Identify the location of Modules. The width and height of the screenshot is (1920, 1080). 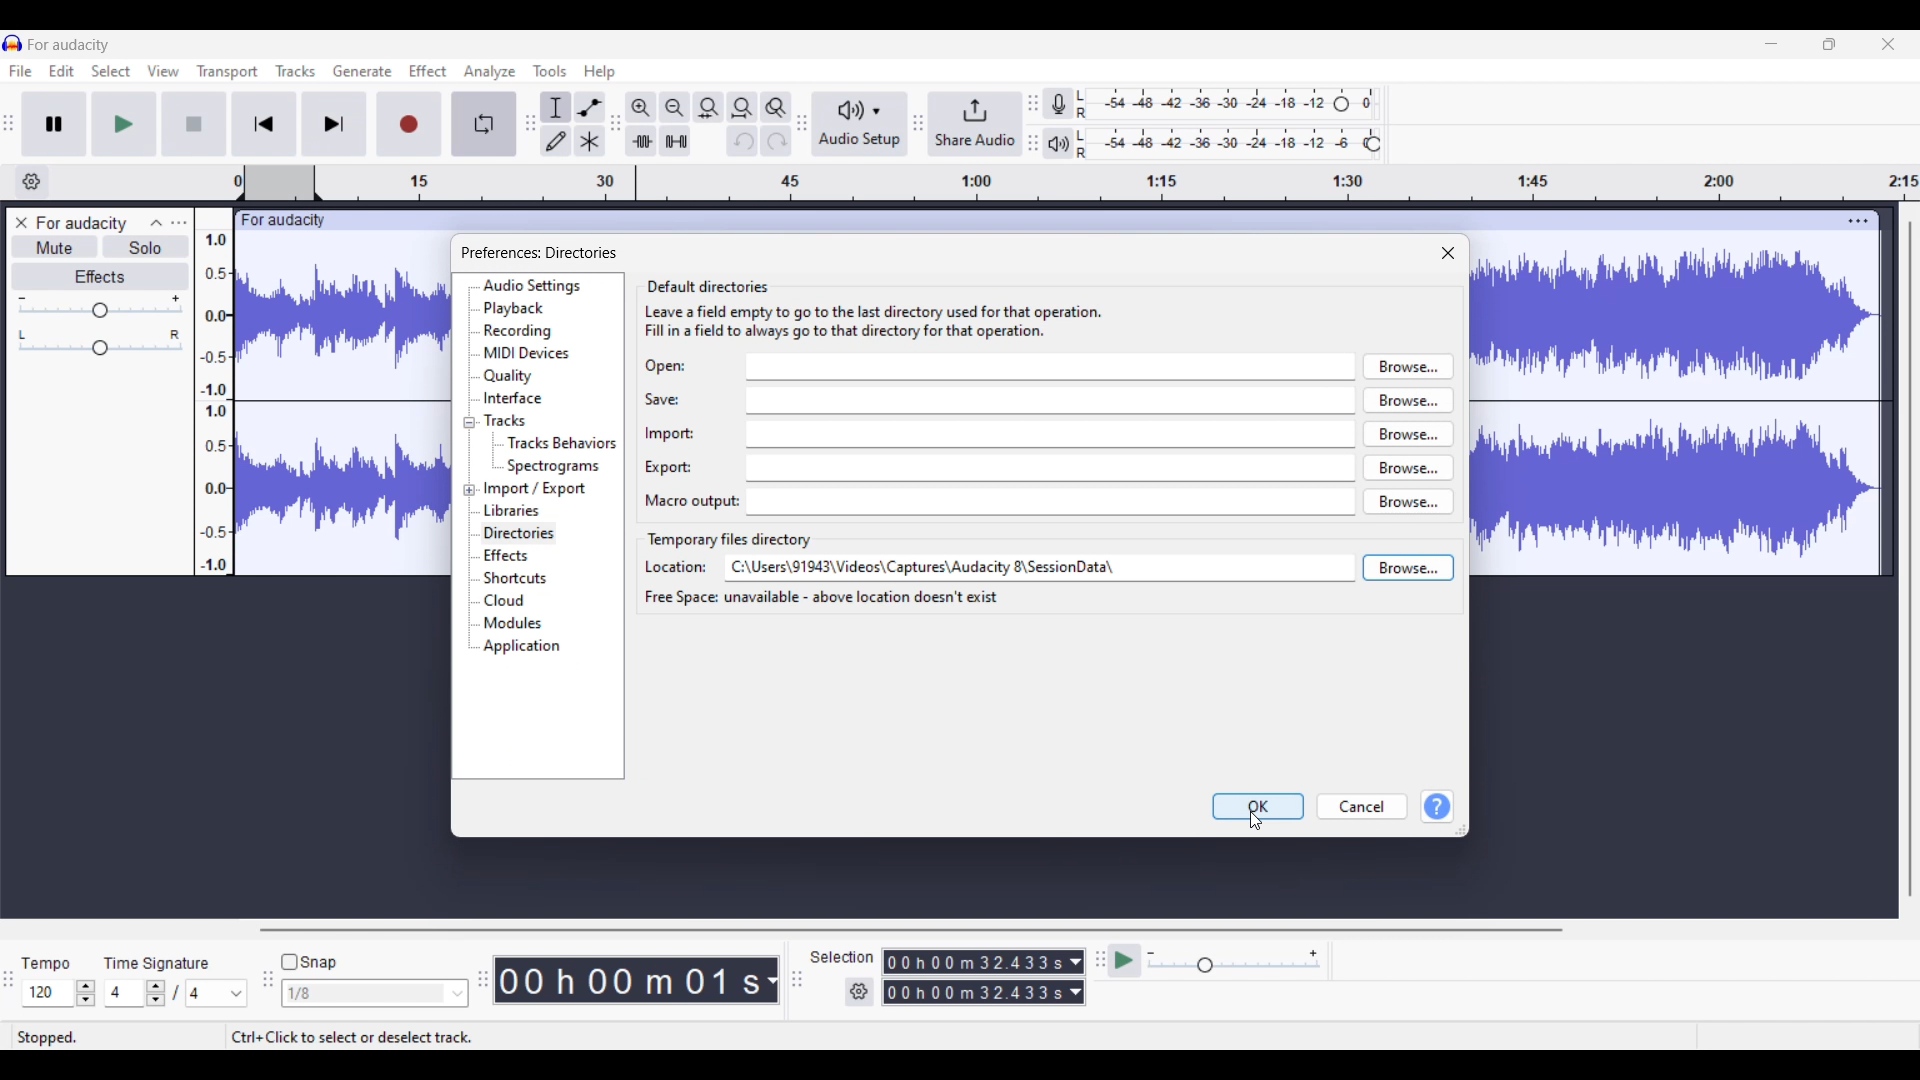
(513, 623).